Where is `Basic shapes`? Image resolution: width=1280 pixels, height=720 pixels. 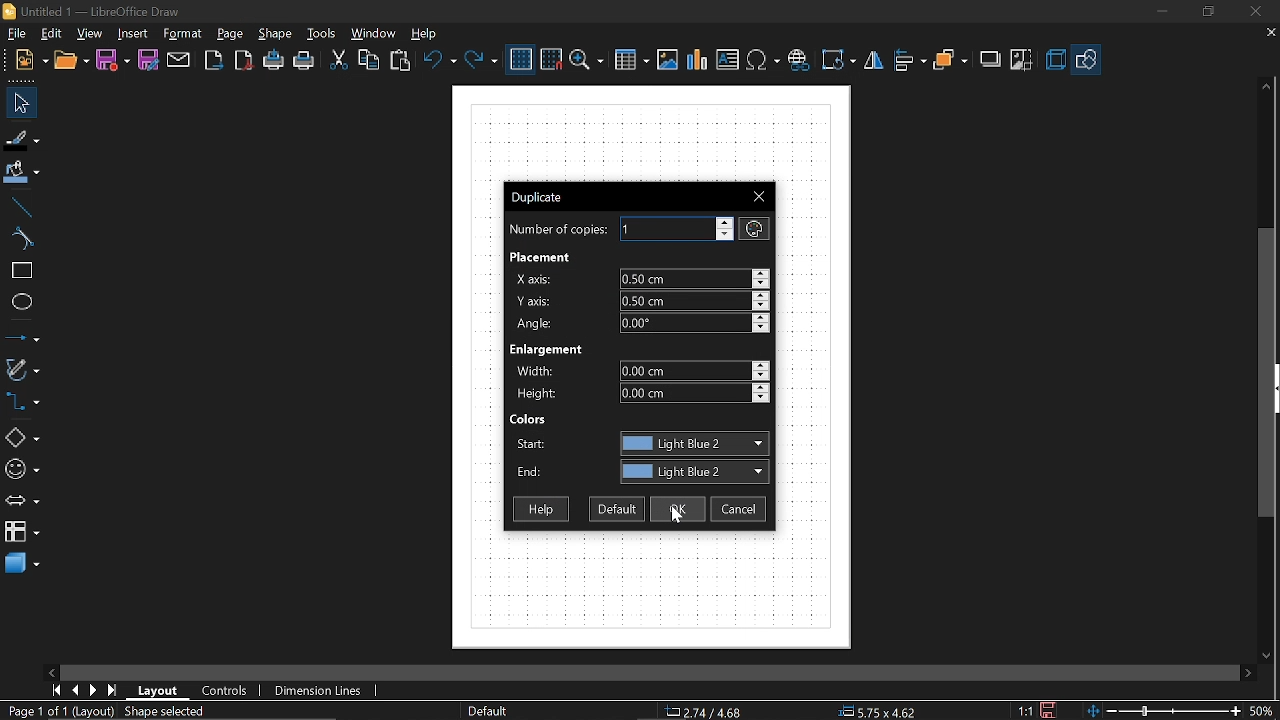
Basic shapes is located at coordinates (1085, 61).